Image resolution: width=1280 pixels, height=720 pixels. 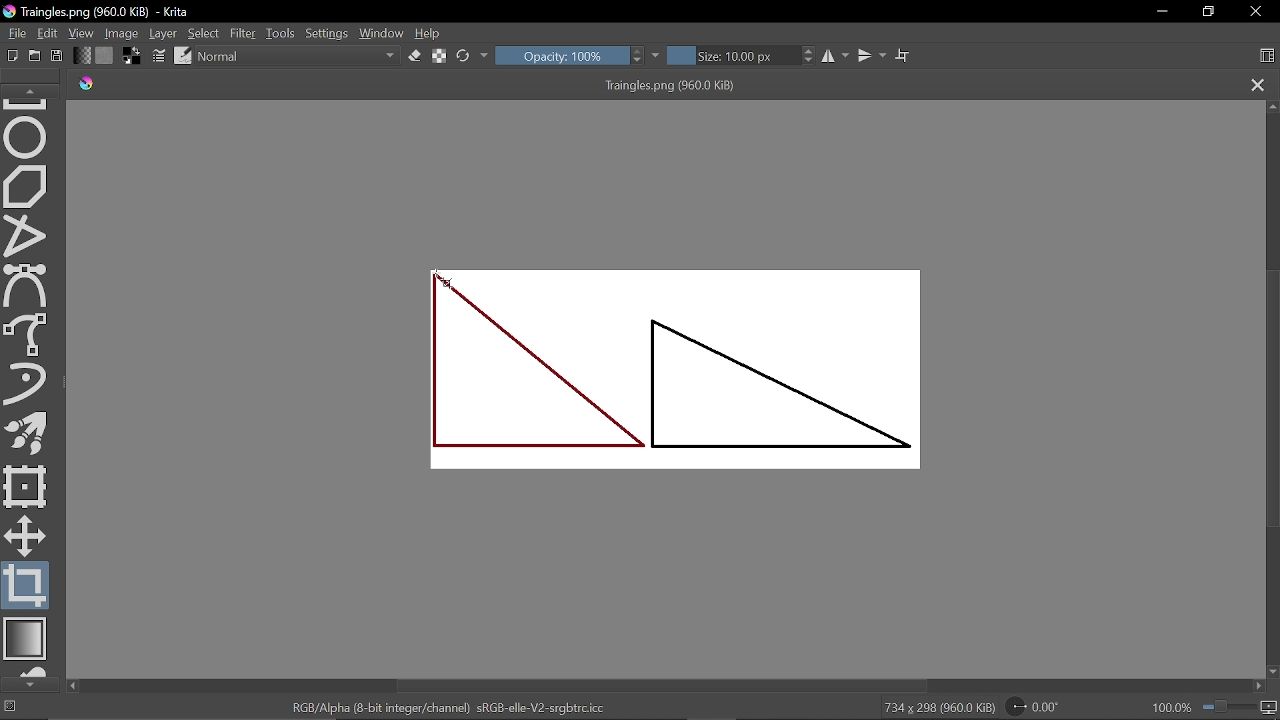 What do you see at coordinates (1262, 688) in the screenshot?
I see `Move right` at bounding box center [1262, 688].